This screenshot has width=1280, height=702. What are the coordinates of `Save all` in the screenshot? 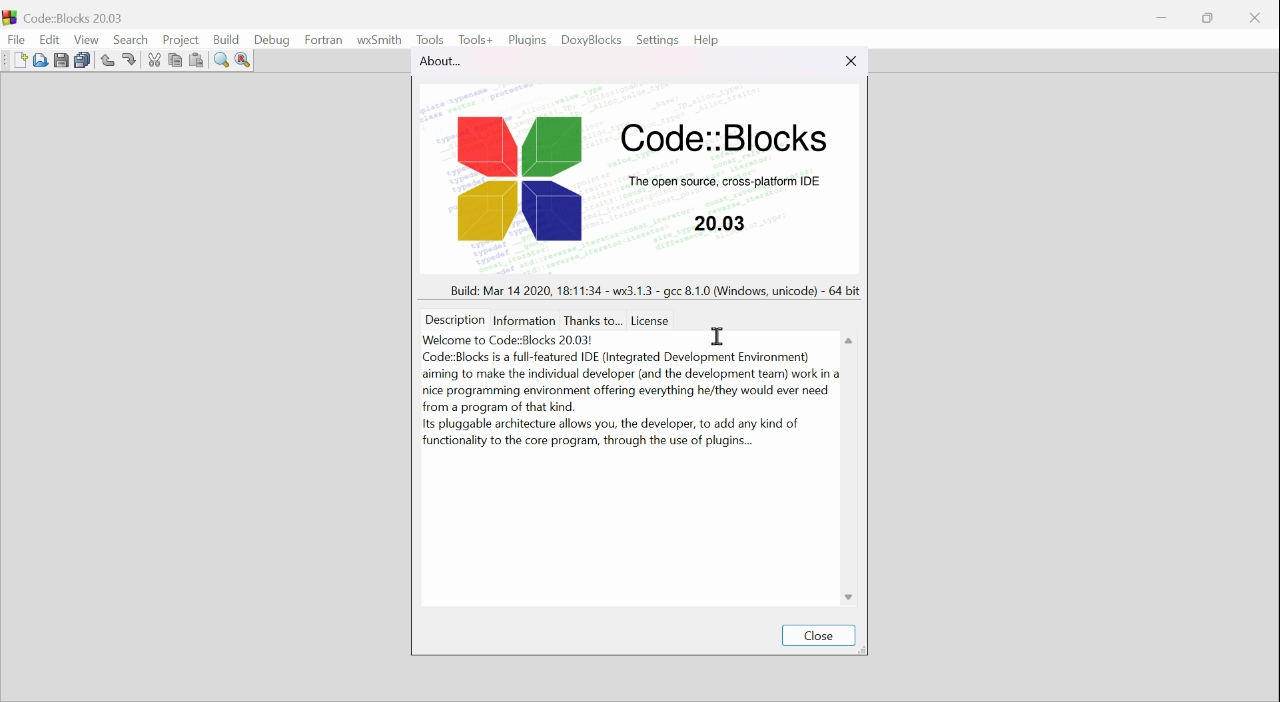 It's located at (82, 60).